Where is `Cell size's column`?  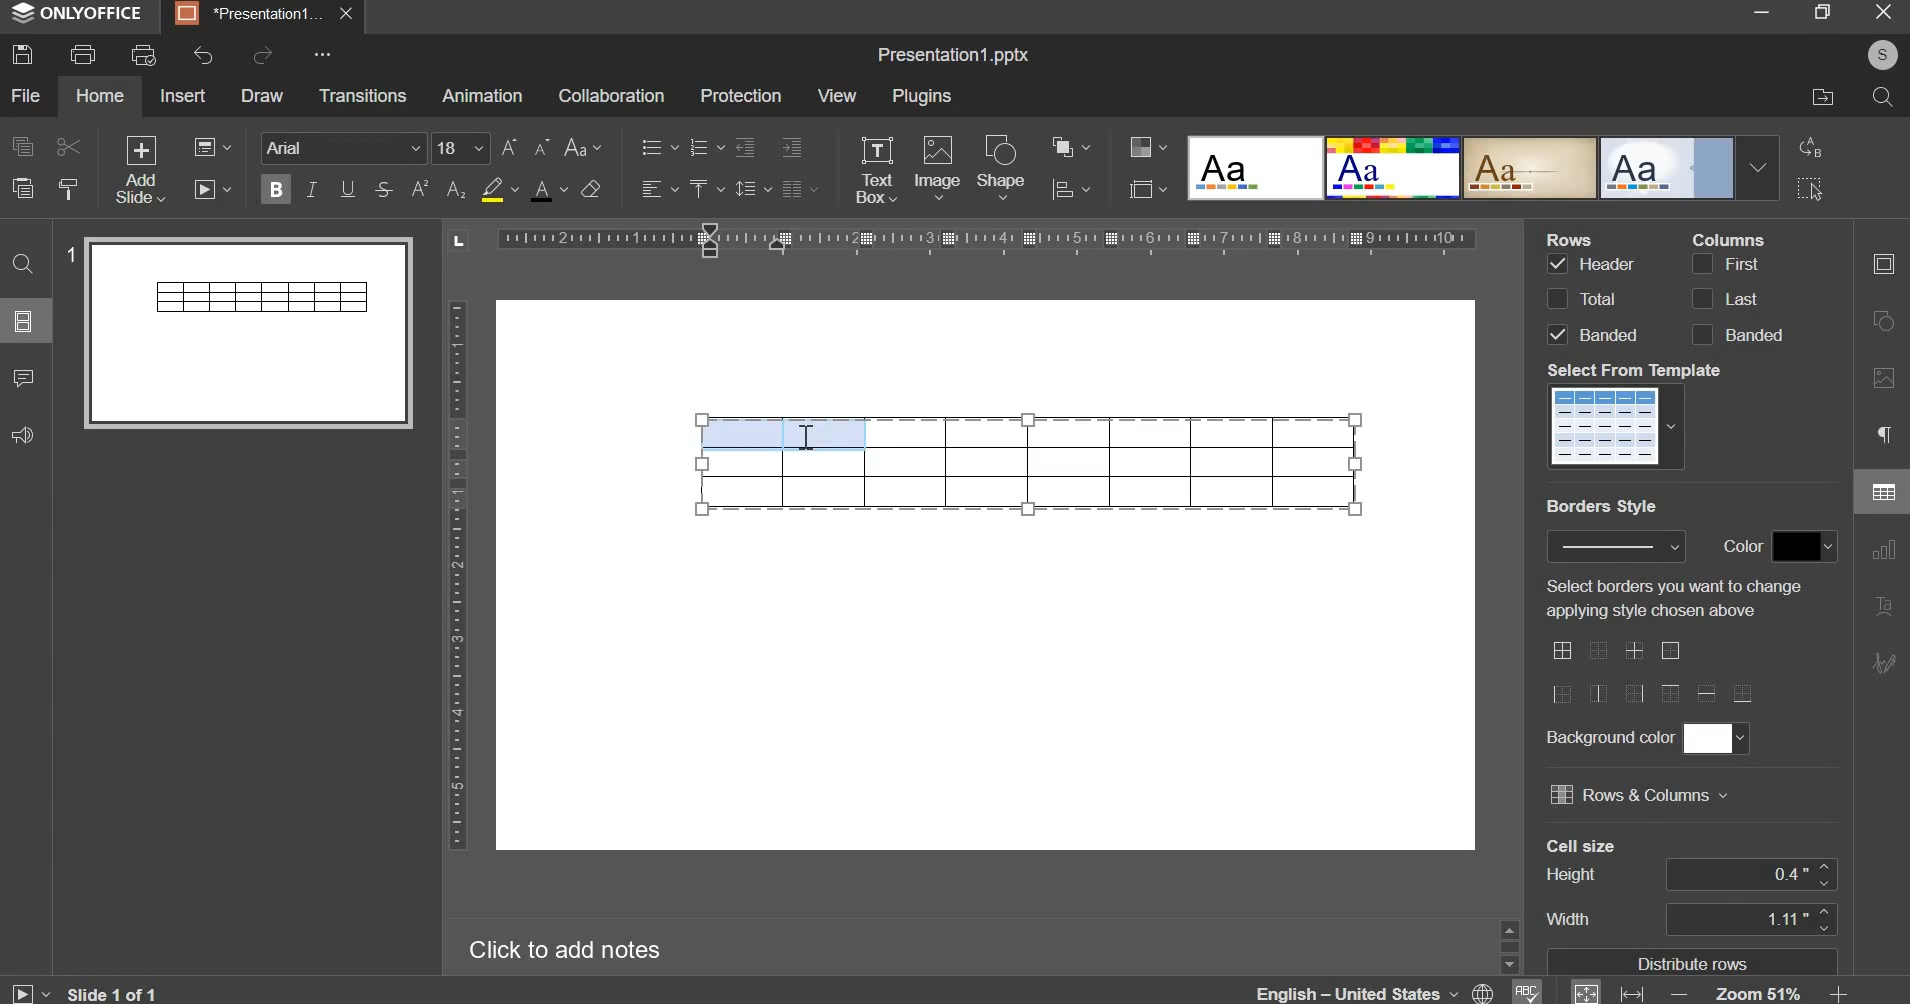 Cell size's column is located at coordinates (1581, 884).